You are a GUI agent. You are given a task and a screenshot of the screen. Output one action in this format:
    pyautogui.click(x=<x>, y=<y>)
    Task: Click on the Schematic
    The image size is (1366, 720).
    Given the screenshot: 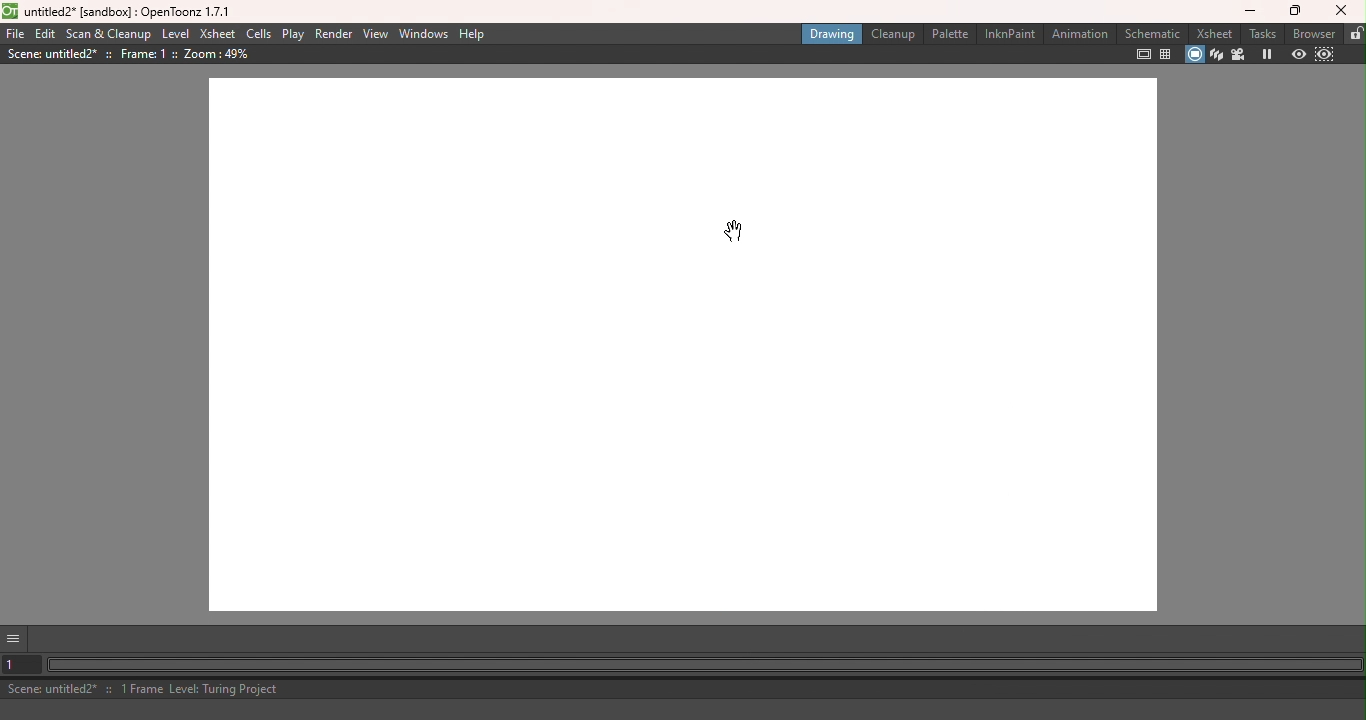 What is the action you would take?
    pyautogui.click(x=1153, y=34)
    